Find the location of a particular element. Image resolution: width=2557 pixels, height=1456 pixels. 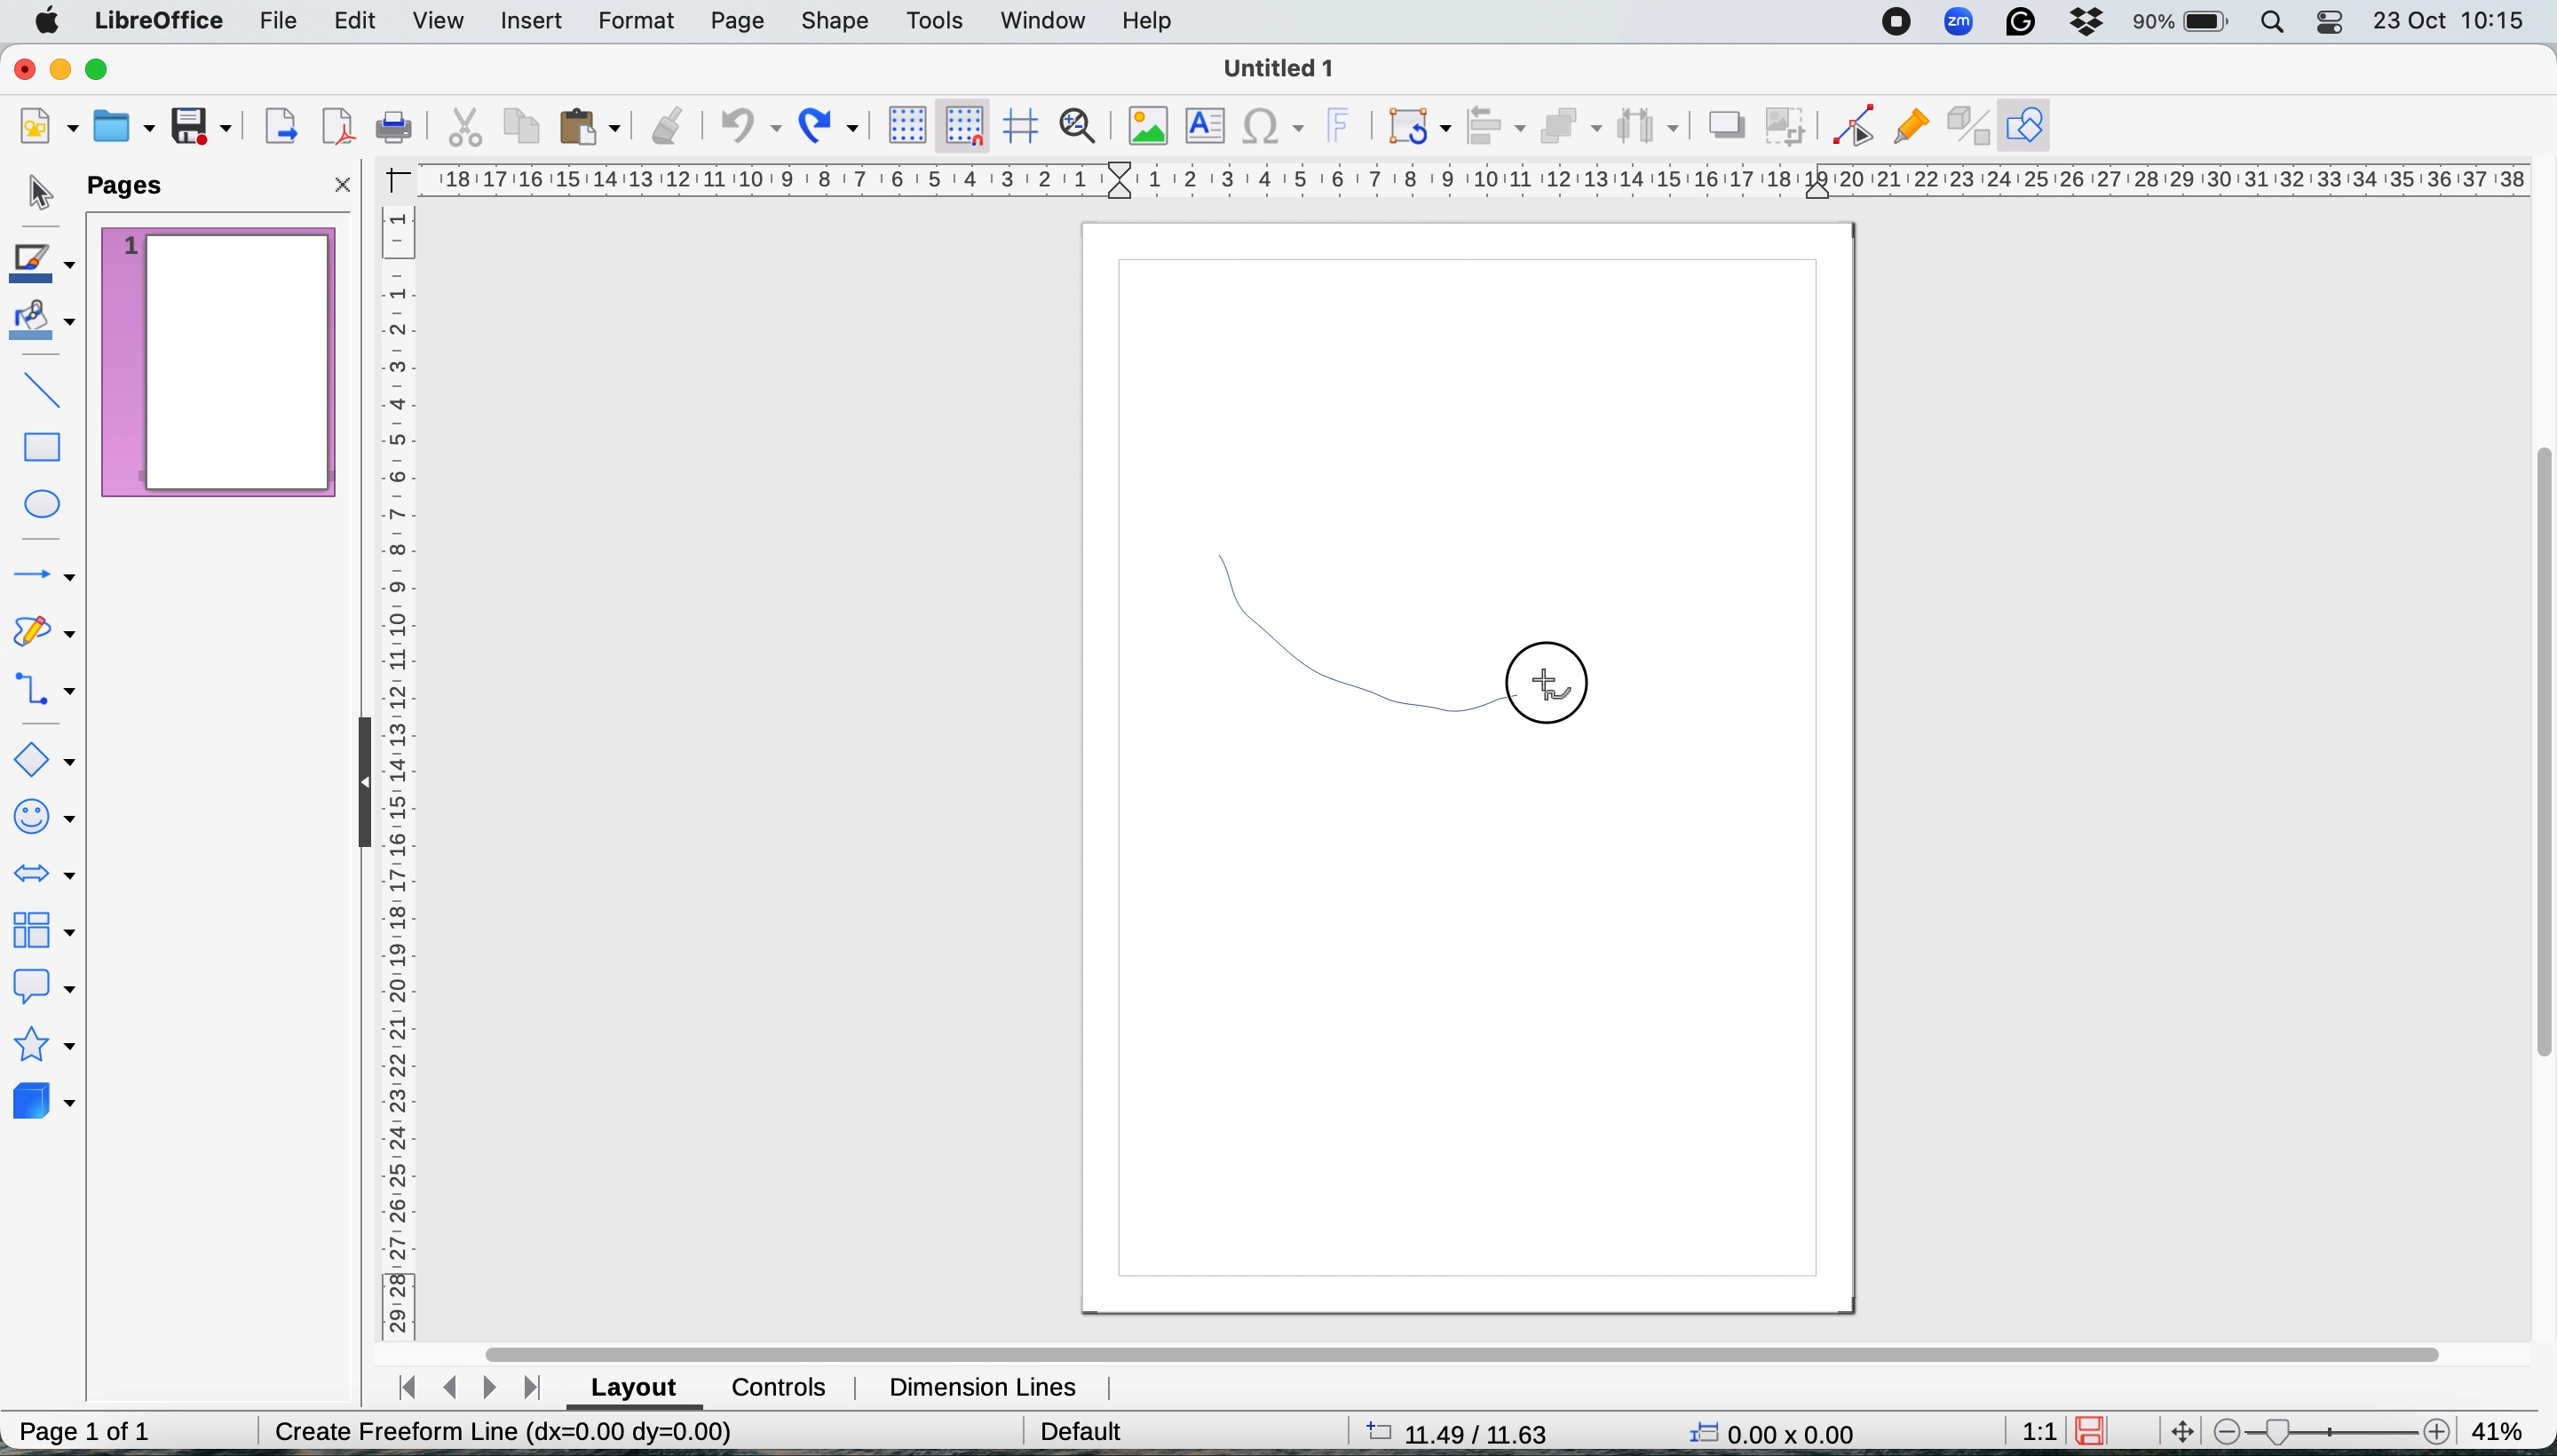

system logo is located at coordinates (48, 23).